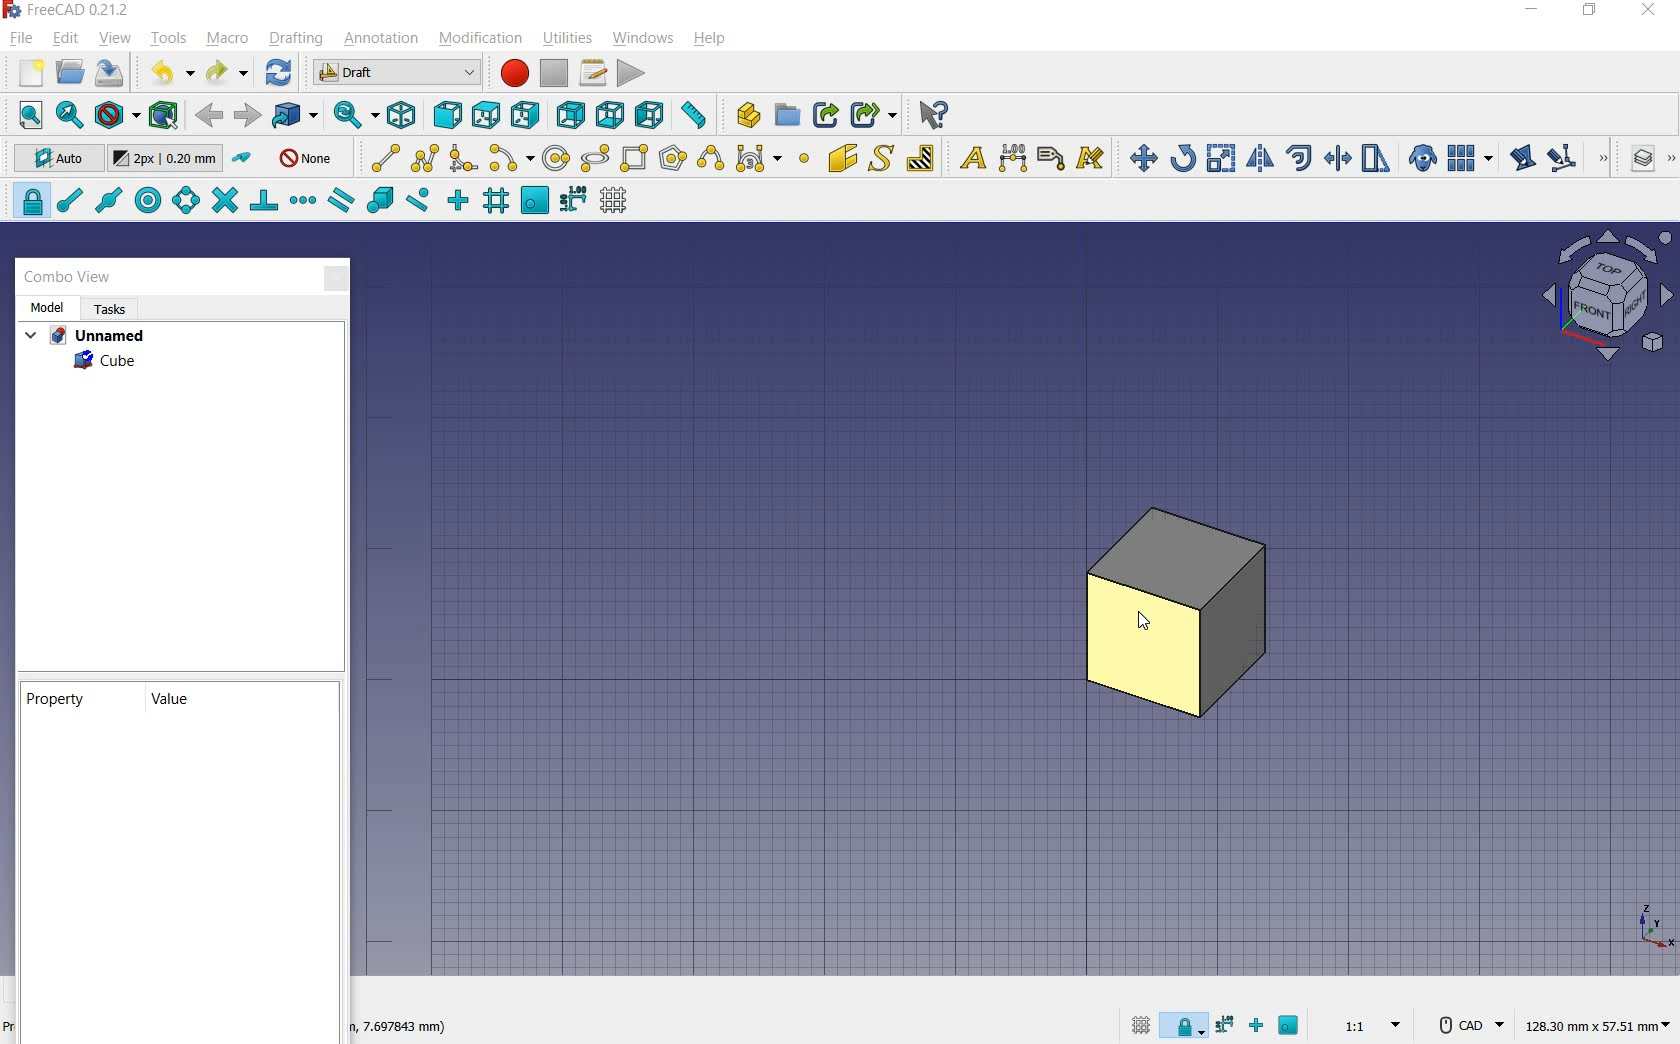 The image size is (1680, 1044). I want to click on polygon, so click(673, 159).